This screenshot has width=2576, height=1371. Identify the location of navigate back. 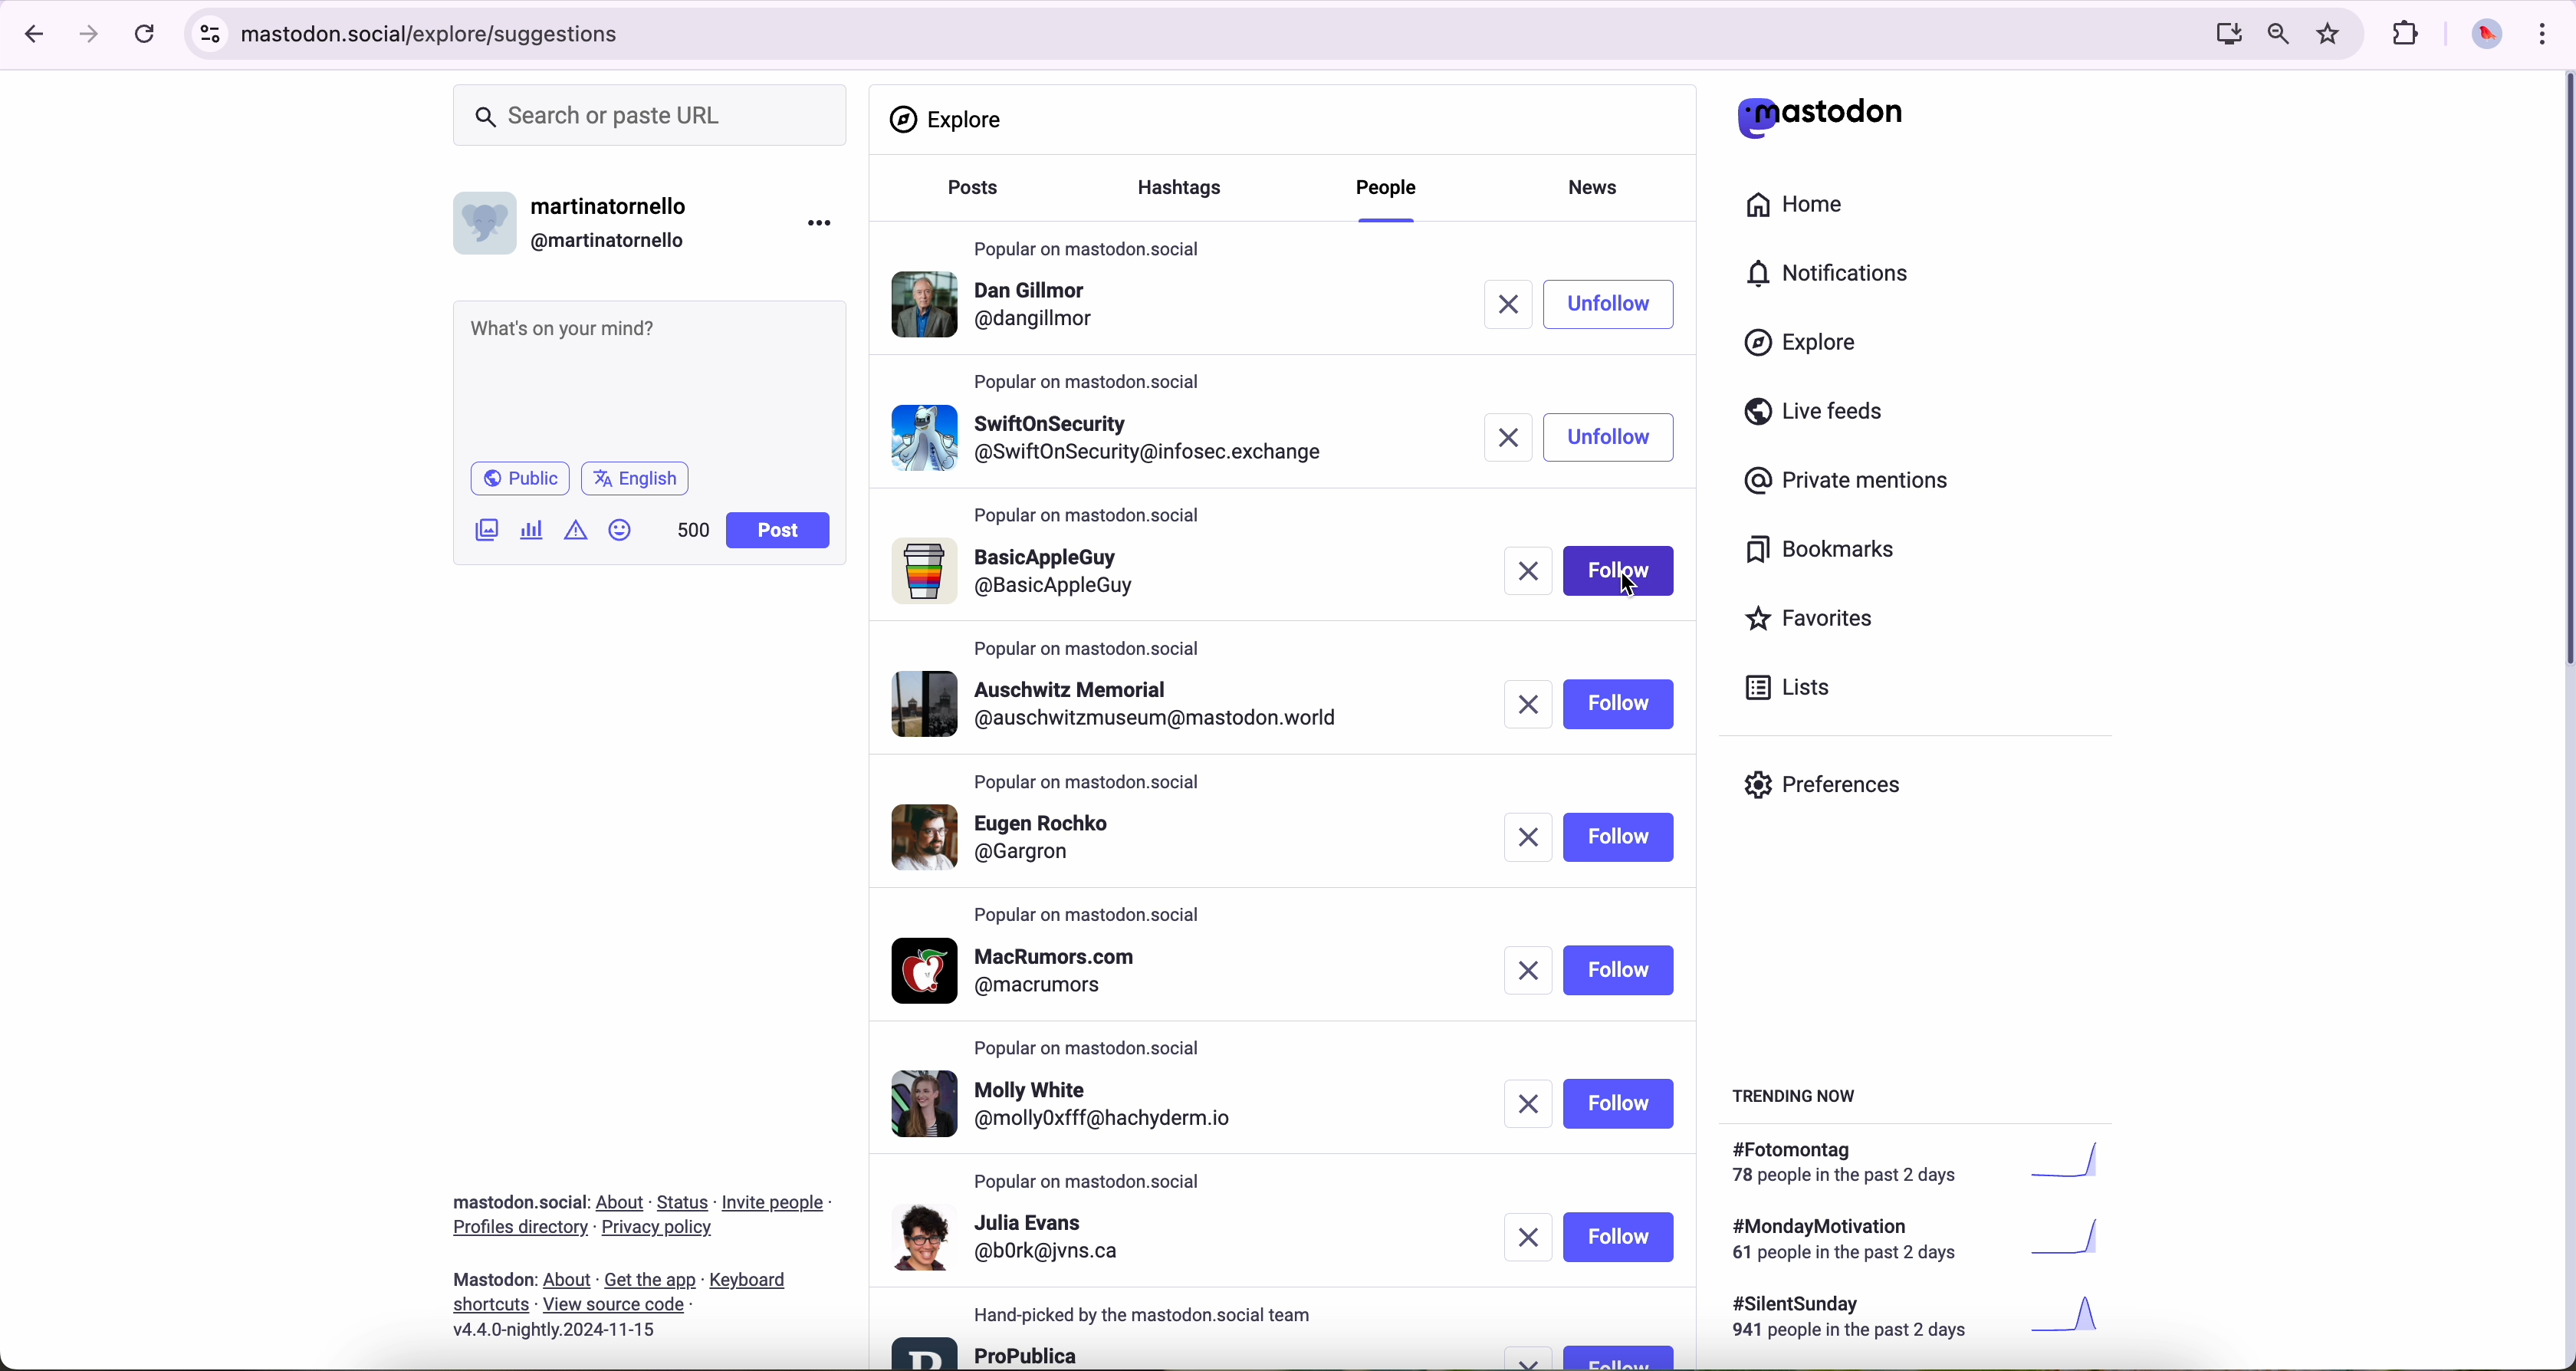
(27, 33).